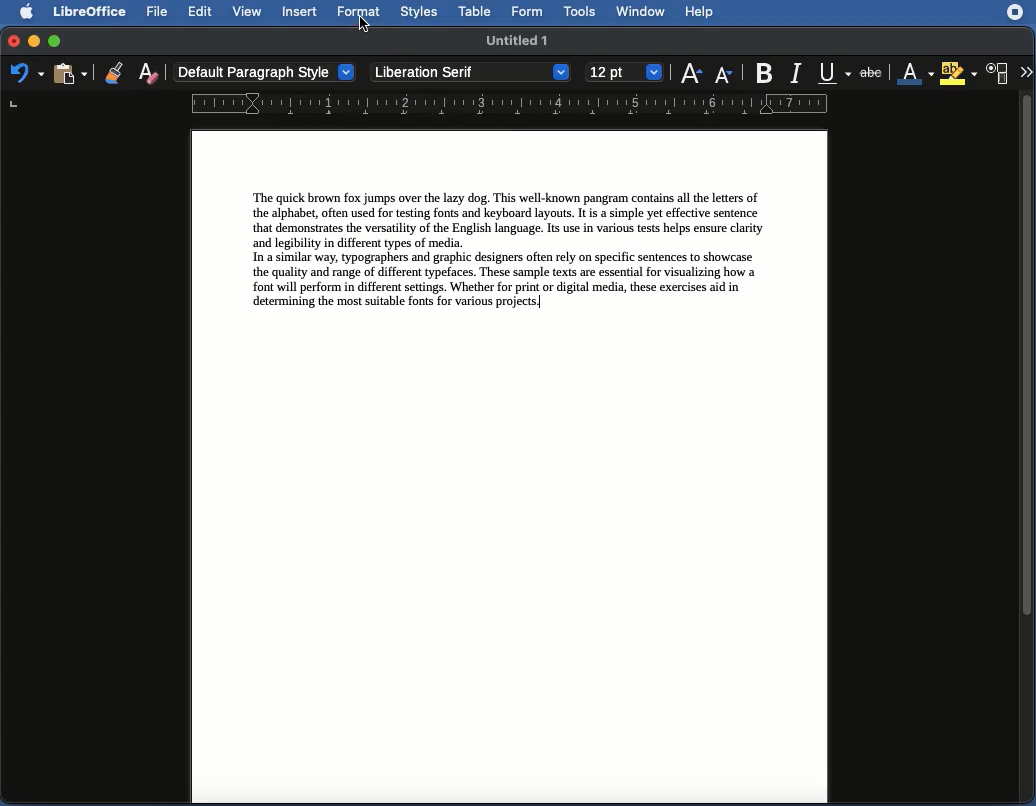  What do you see at coordinates (265, 73) in the screenshot?
I see `Default paragraph styl` at bounding box center [265, 73].